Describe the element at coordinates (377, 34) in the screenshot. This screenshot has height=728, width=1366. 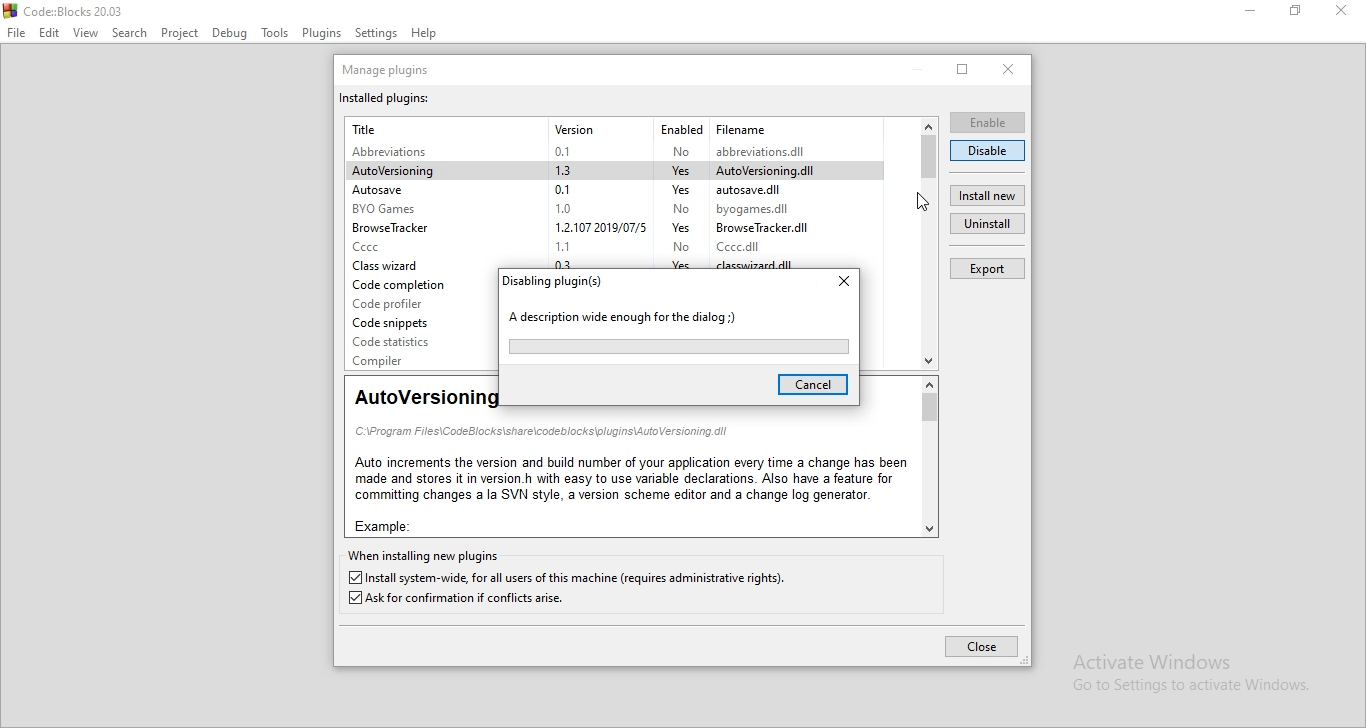
I see `Settings` at that location.